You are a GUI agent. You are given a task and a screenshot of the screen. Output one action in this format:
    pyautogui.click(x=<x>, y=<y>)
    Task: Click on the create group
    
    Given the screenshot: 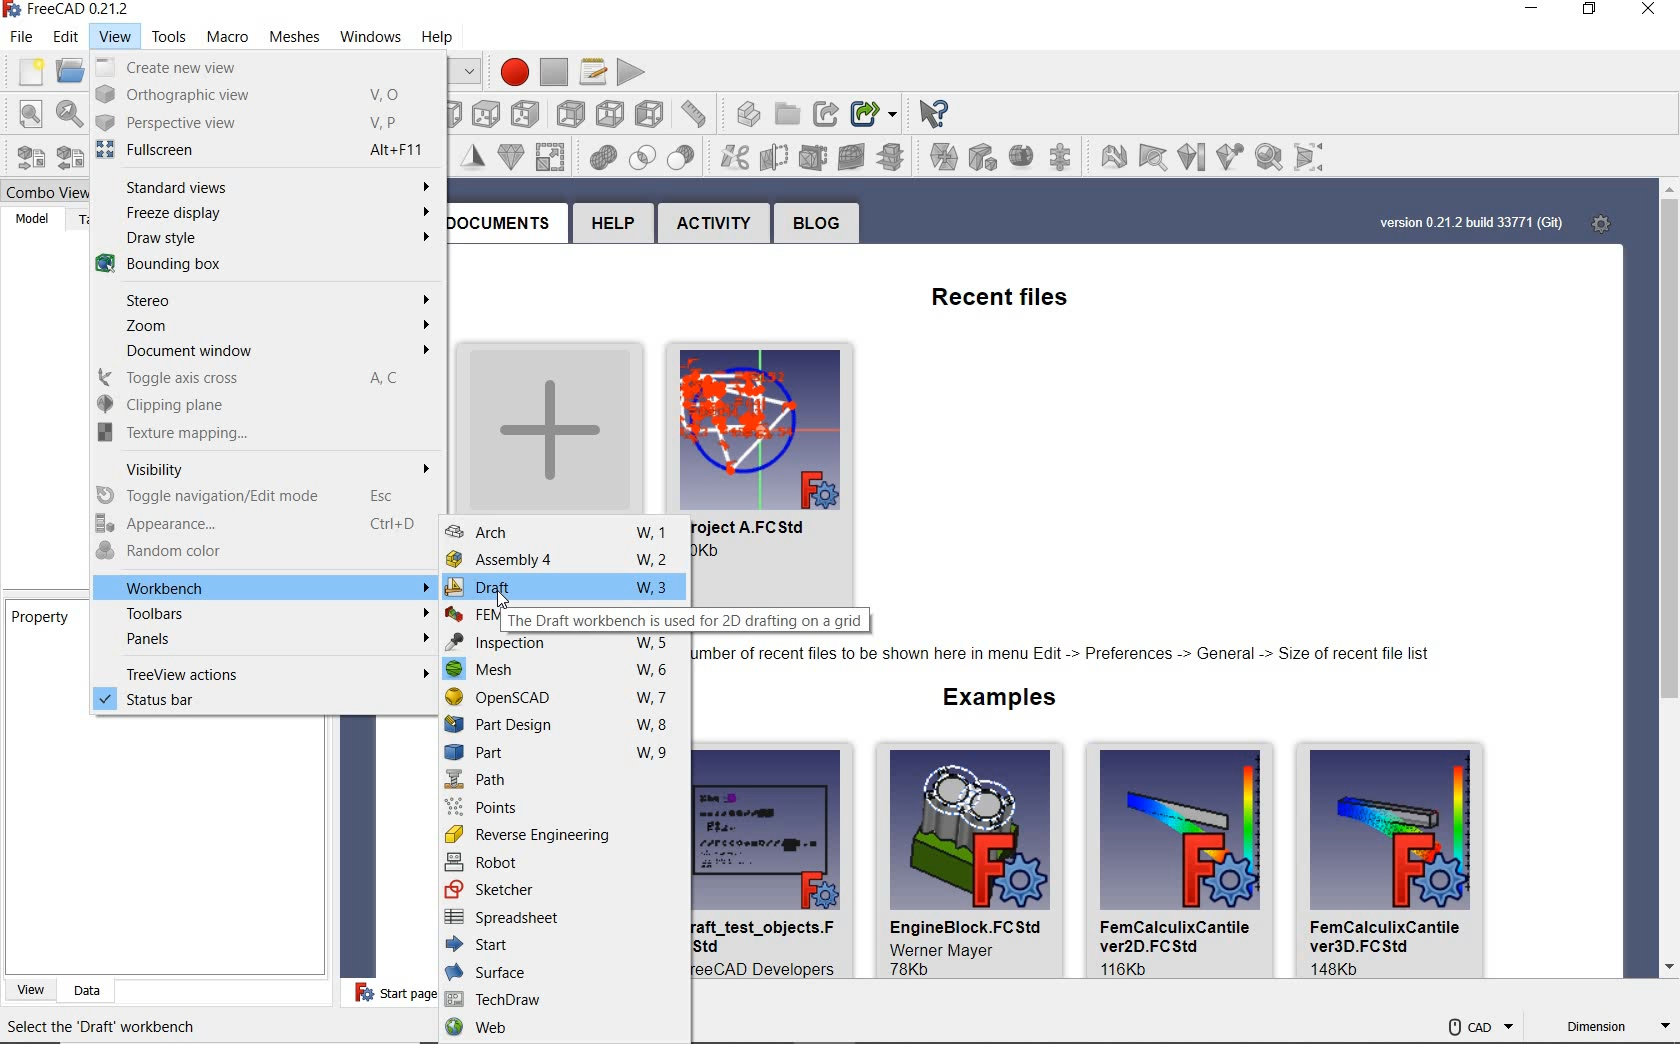 What is the action you would take?
    pyautogui.click(x=755, y=113)
    